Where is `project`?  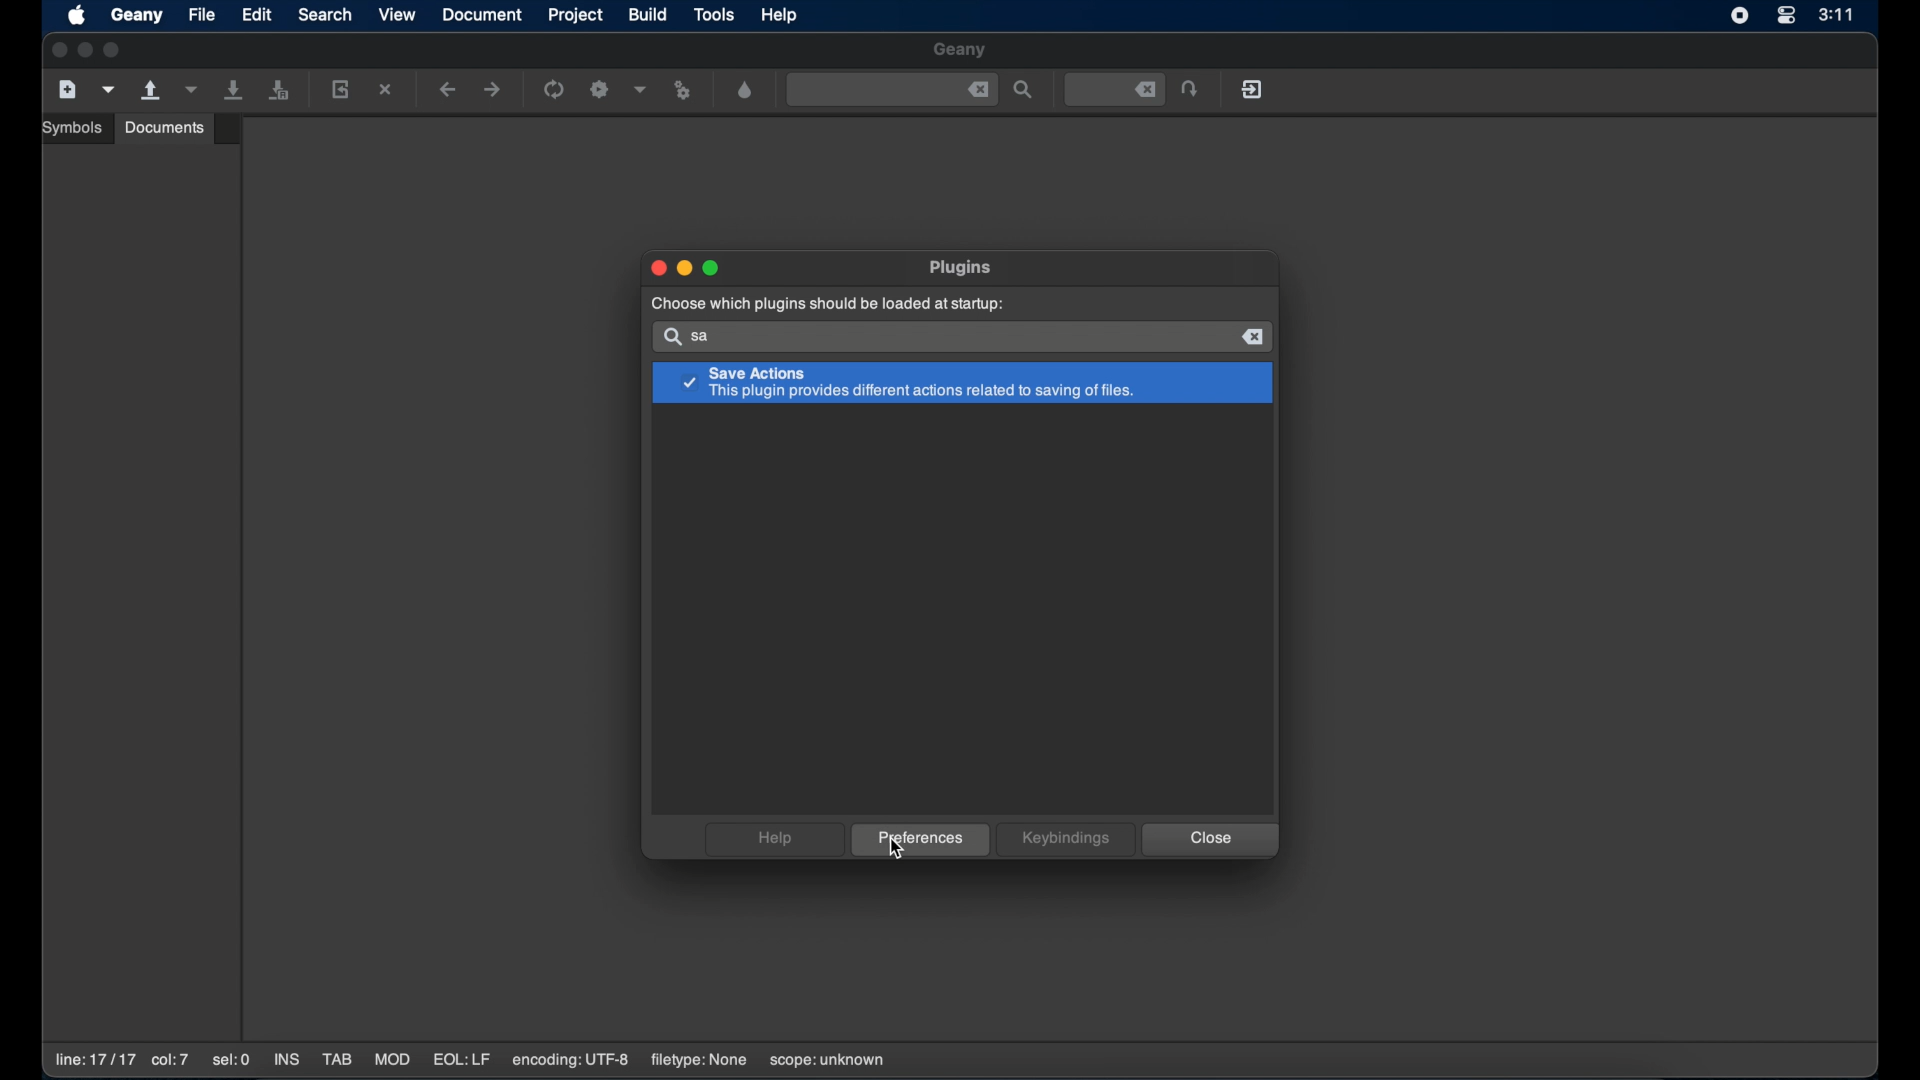
project is located at coordinates (578, 15).